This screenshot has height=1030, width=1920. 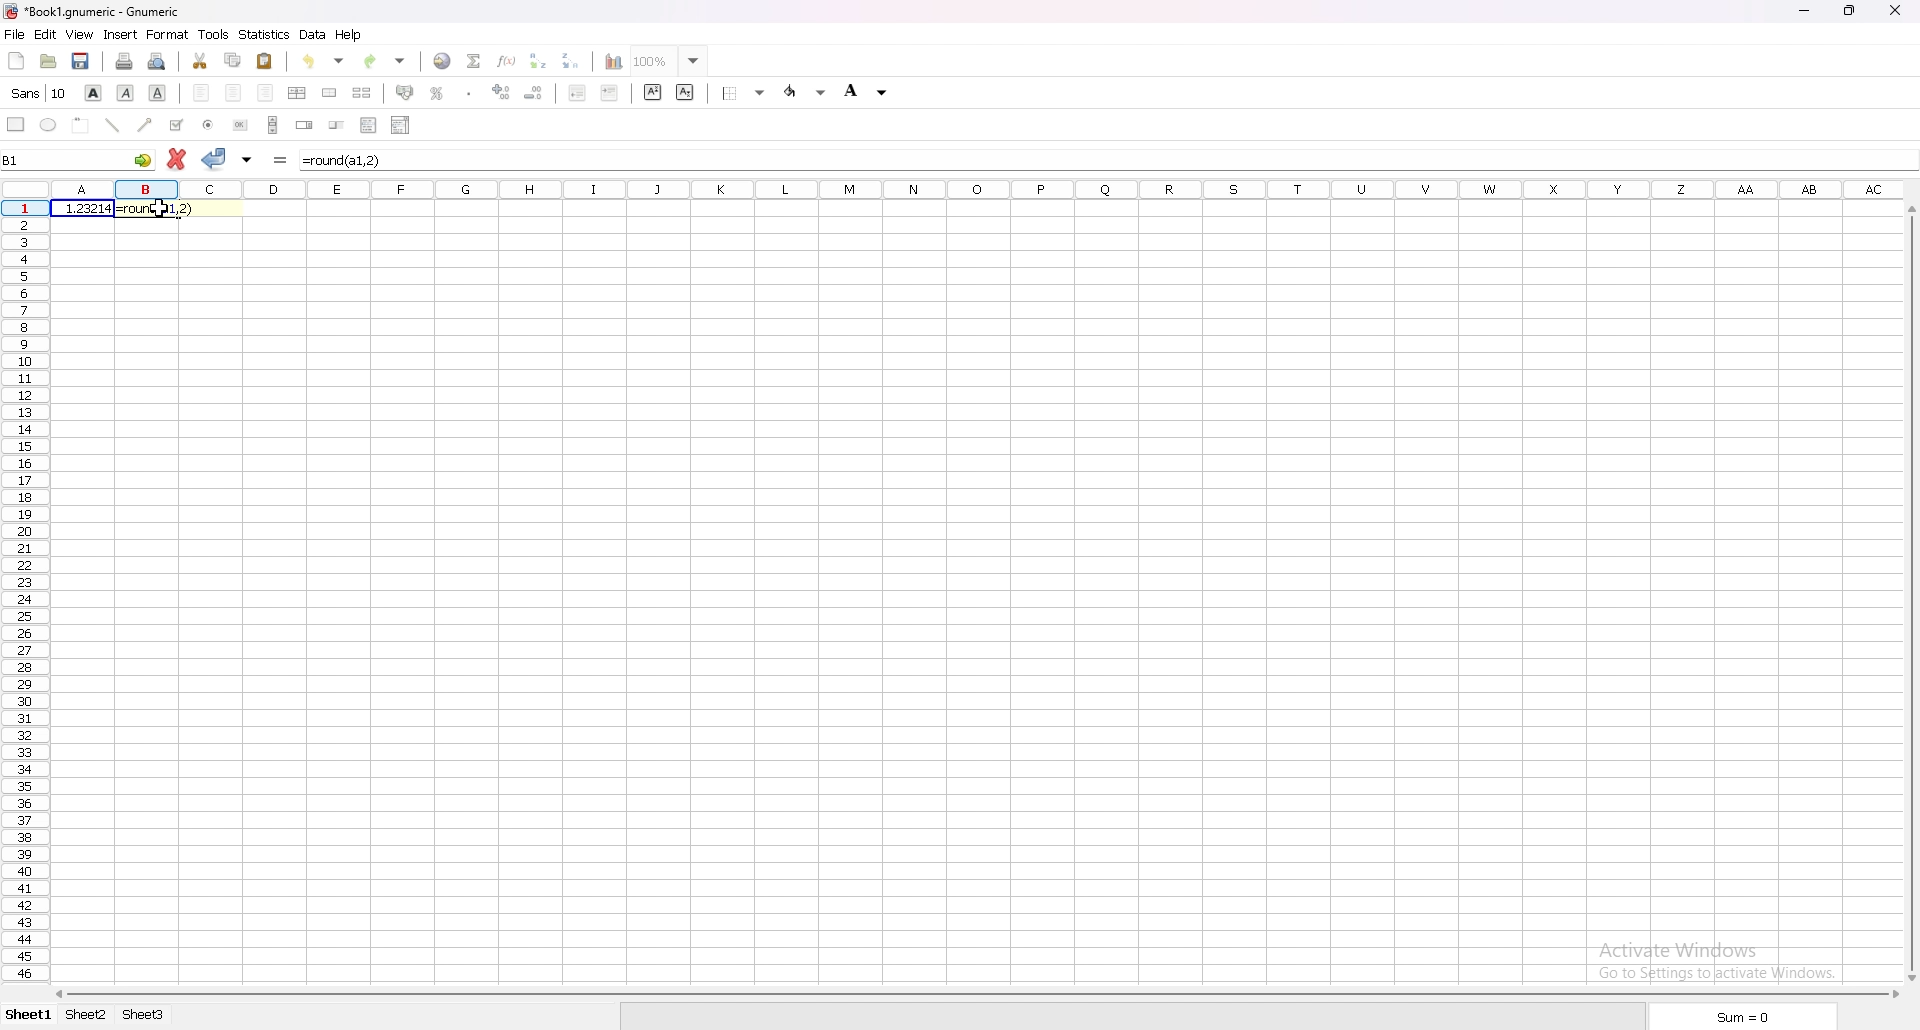 What do you see at coordinates (350, 35) in the screenshot?
I see `help` at bounding box center [350, 35].